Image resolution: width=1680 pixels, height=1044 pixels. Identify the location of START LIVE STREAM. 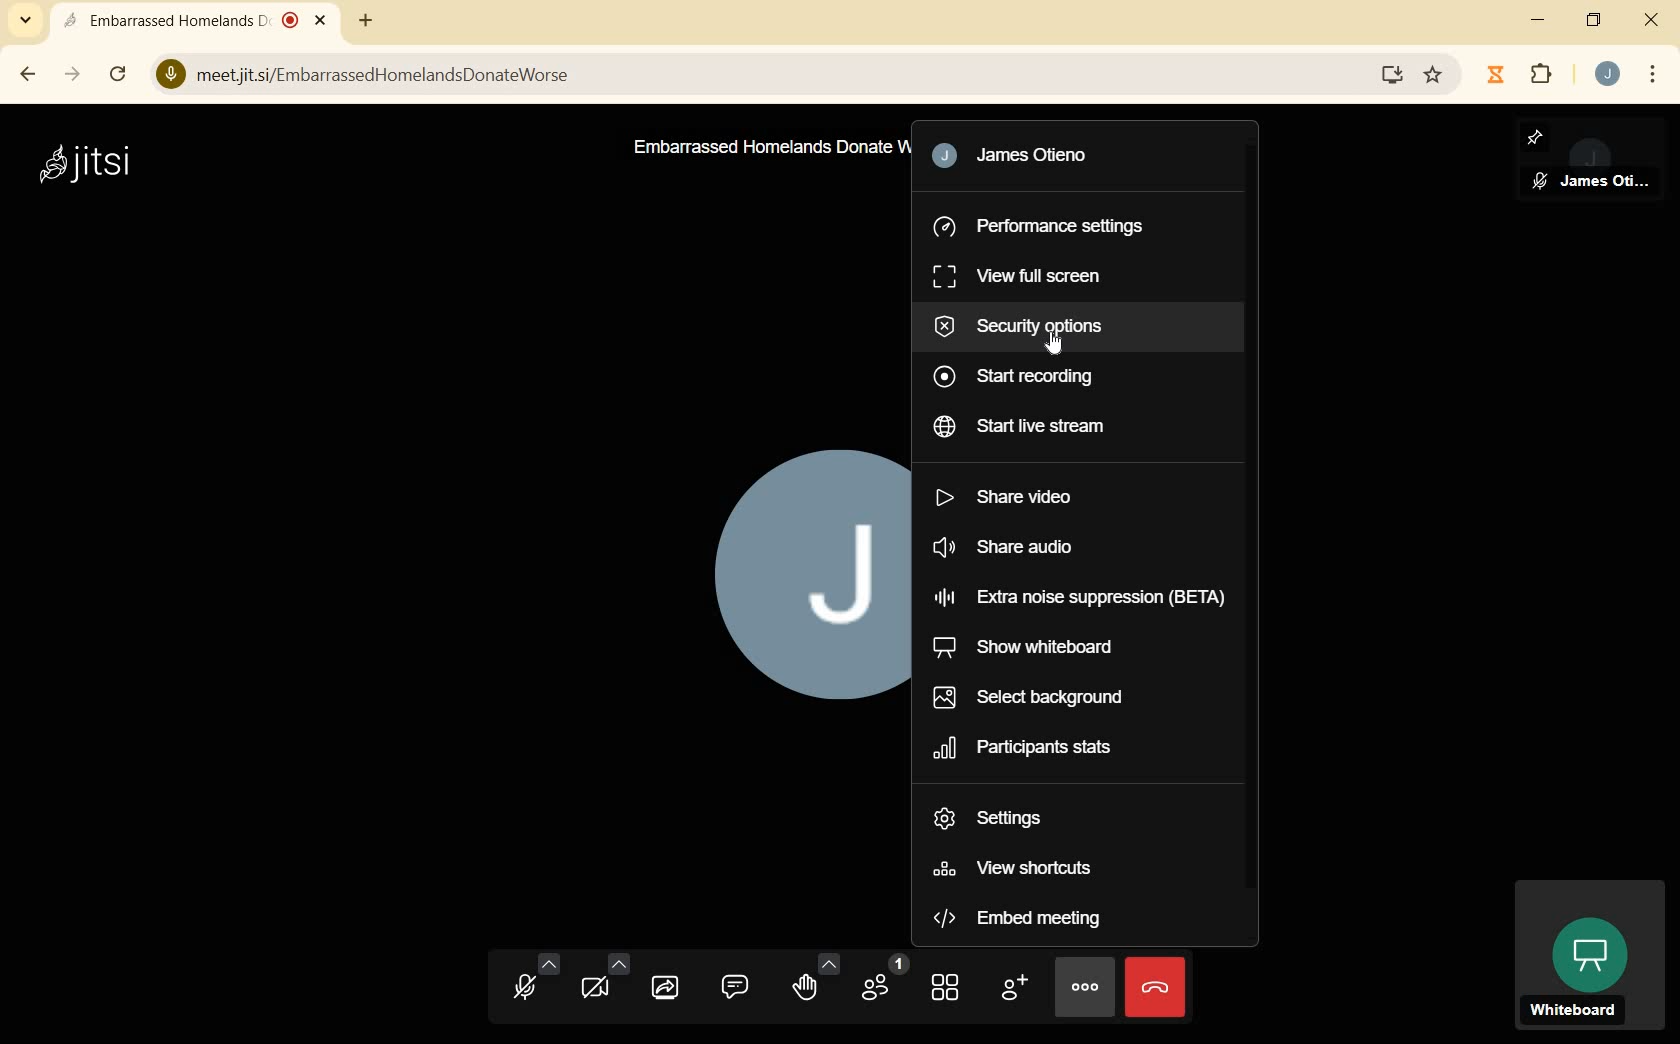
(1063, 426).